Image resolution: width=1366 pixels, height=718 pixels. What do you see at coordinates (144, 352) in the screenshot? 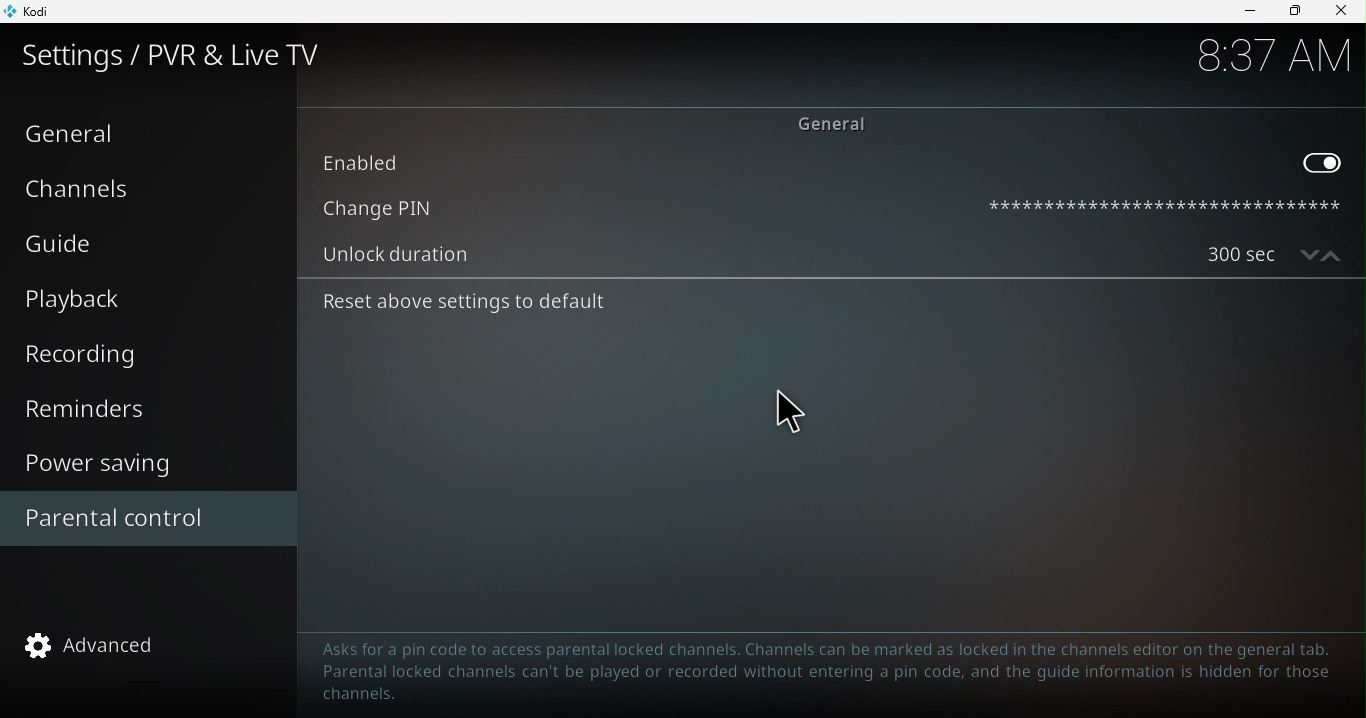
I see `Recording` at bounding box center [144, 352].